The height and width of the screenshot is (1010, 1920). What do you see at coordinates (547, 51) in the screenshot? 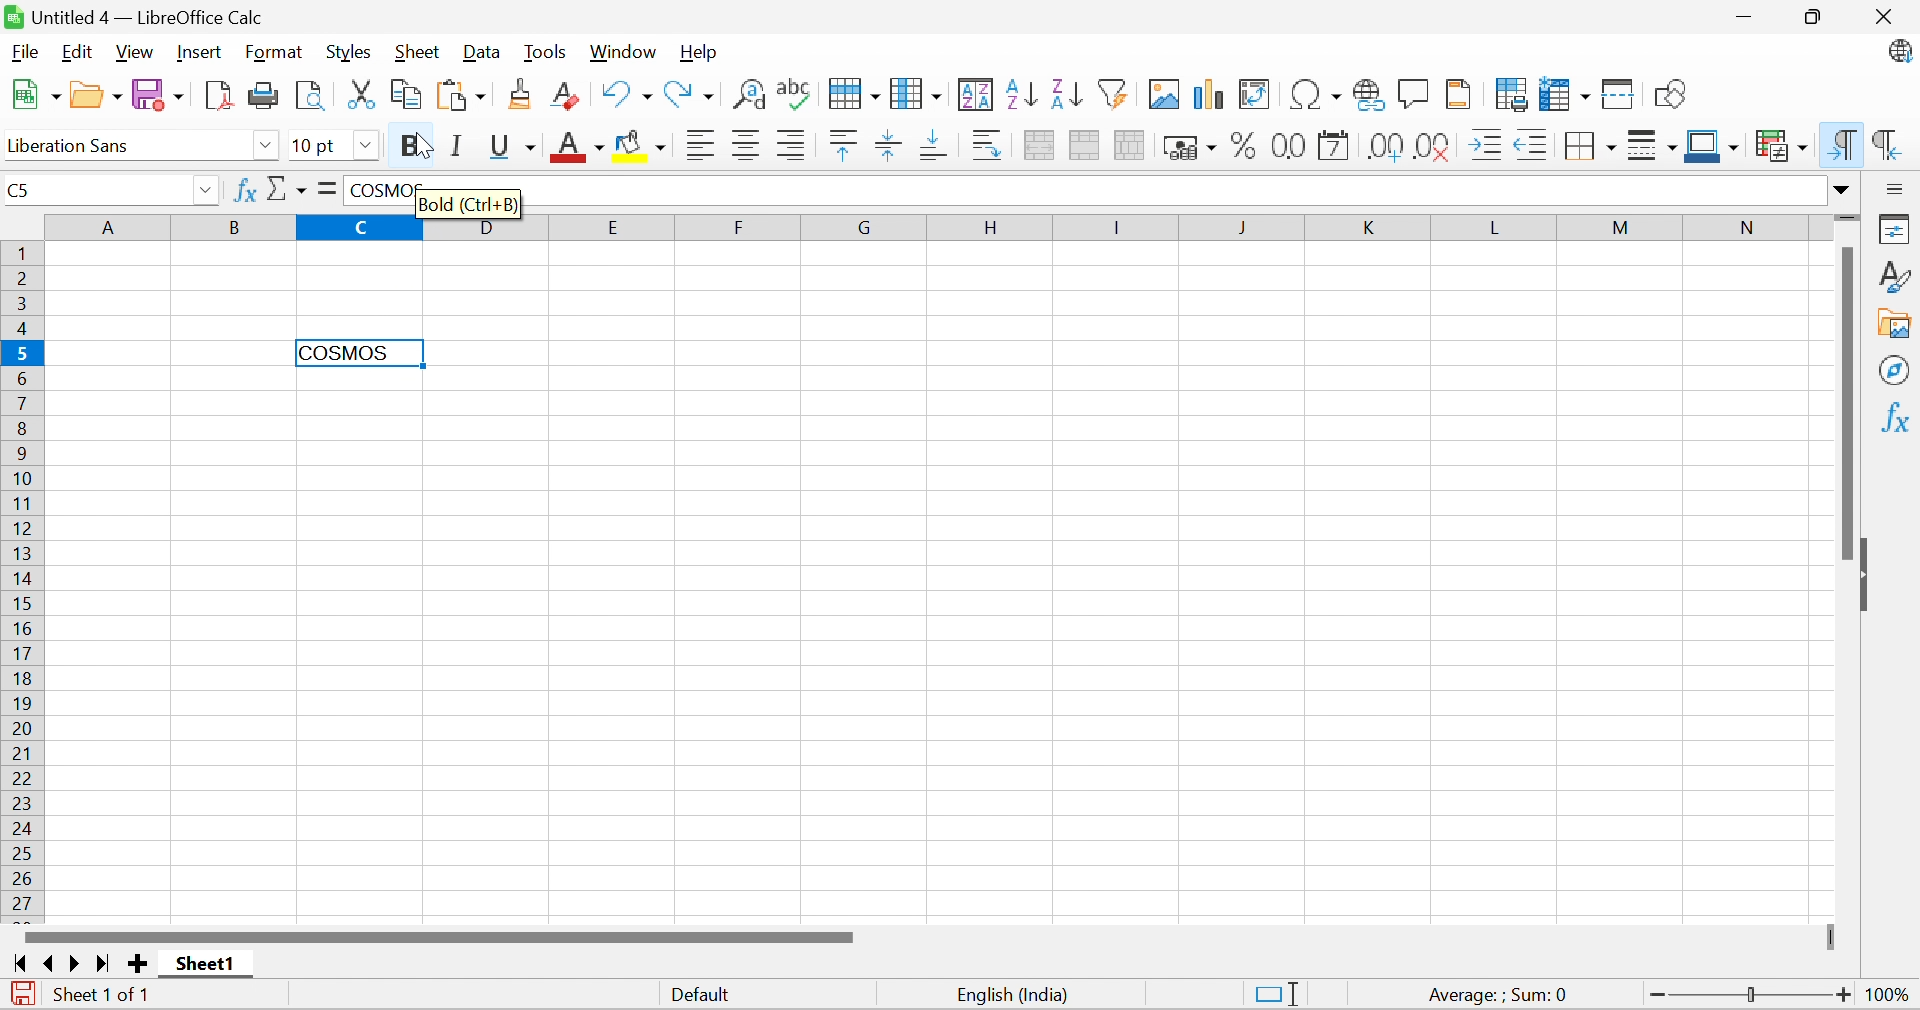
I see `Tools` at bounding box center [547, 51].